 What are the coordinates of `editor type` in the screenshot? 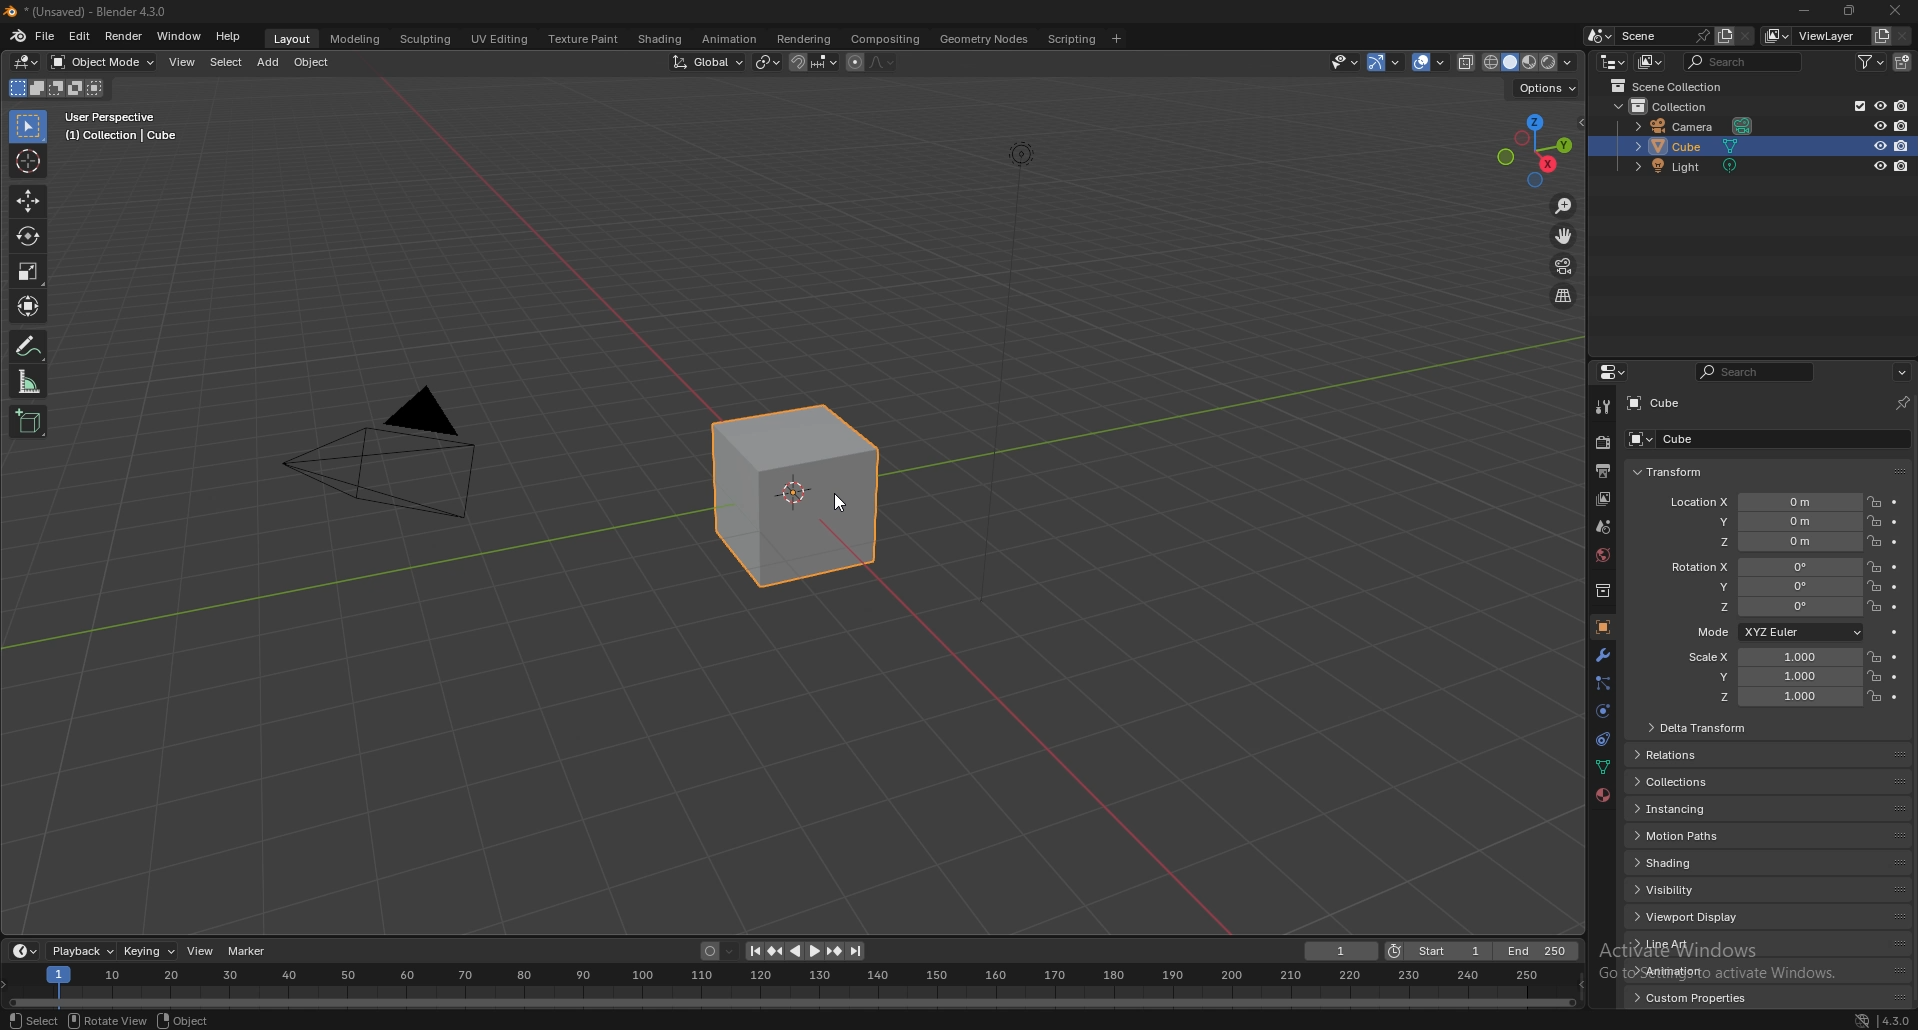 It's located at (1614, 62).